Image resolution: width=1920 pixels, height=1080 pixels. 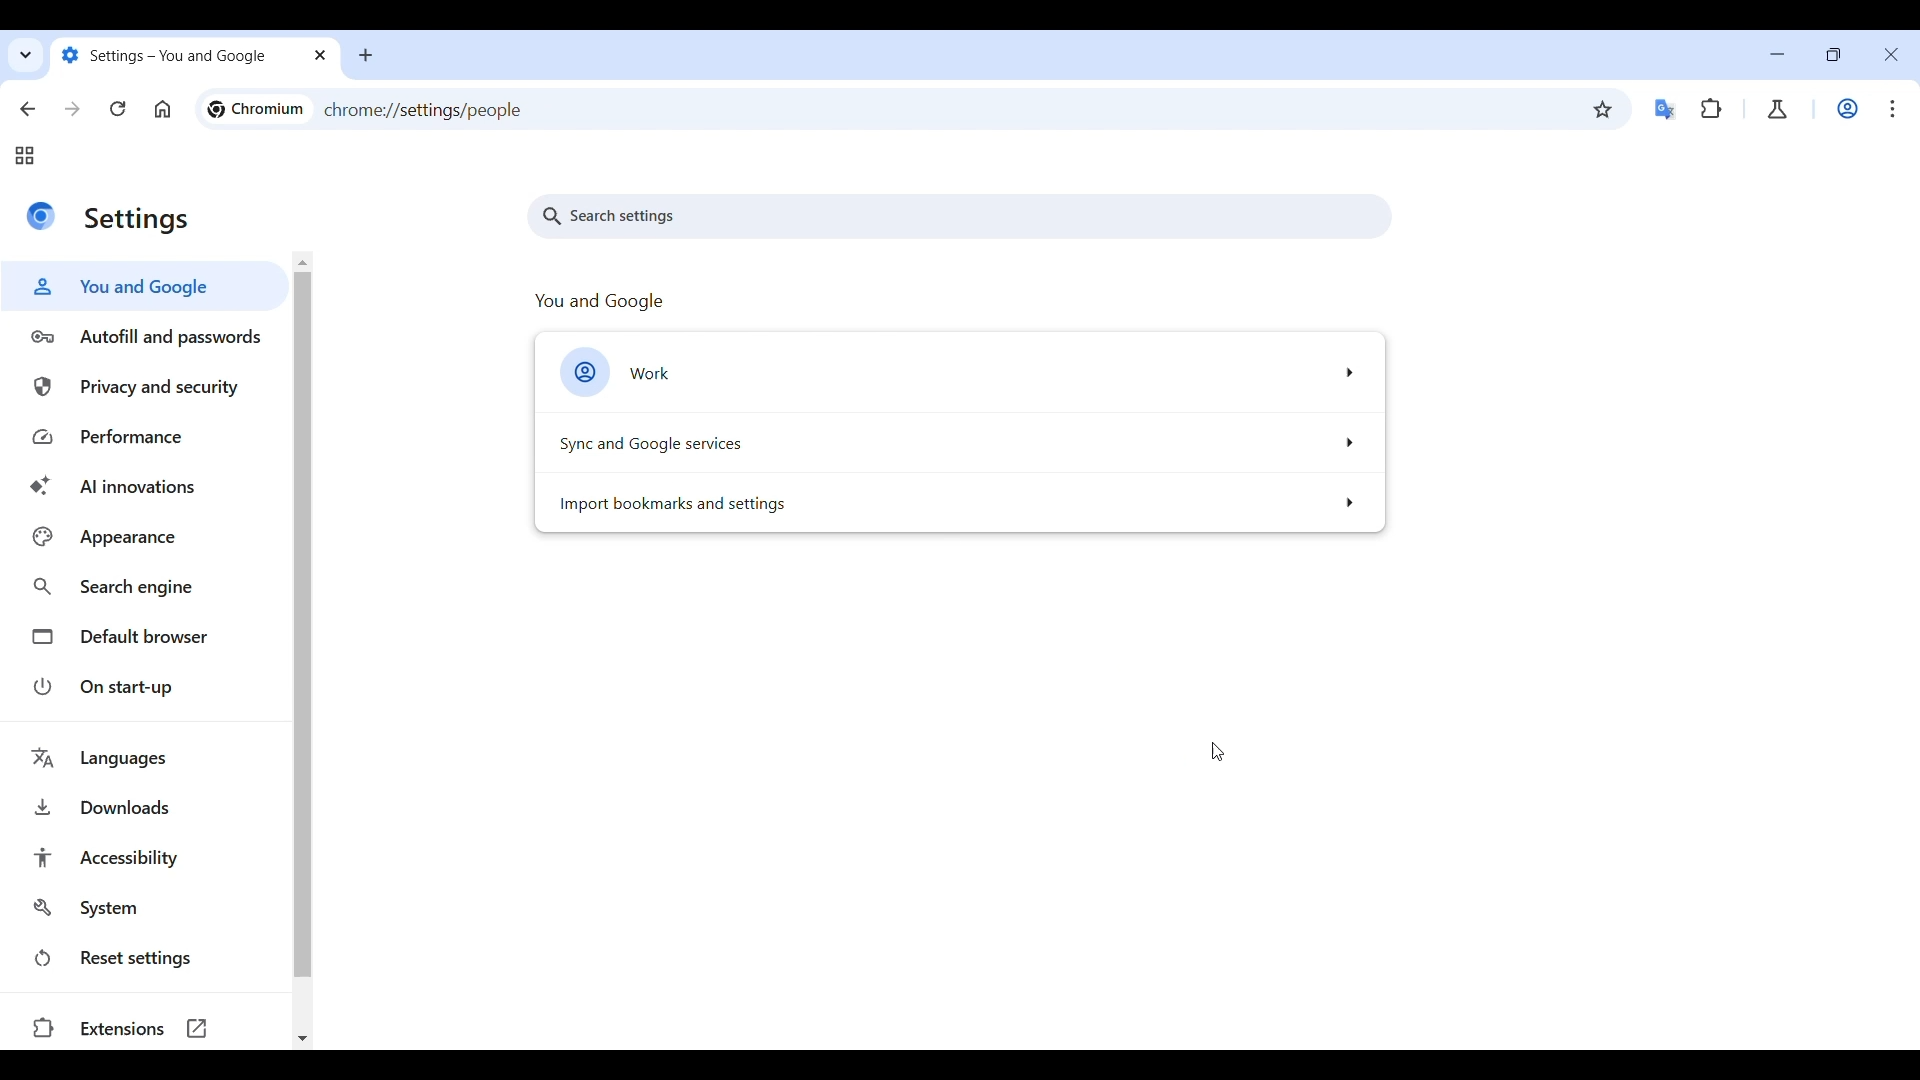 I want to click on Close interface, so click(x=1892, y=54).